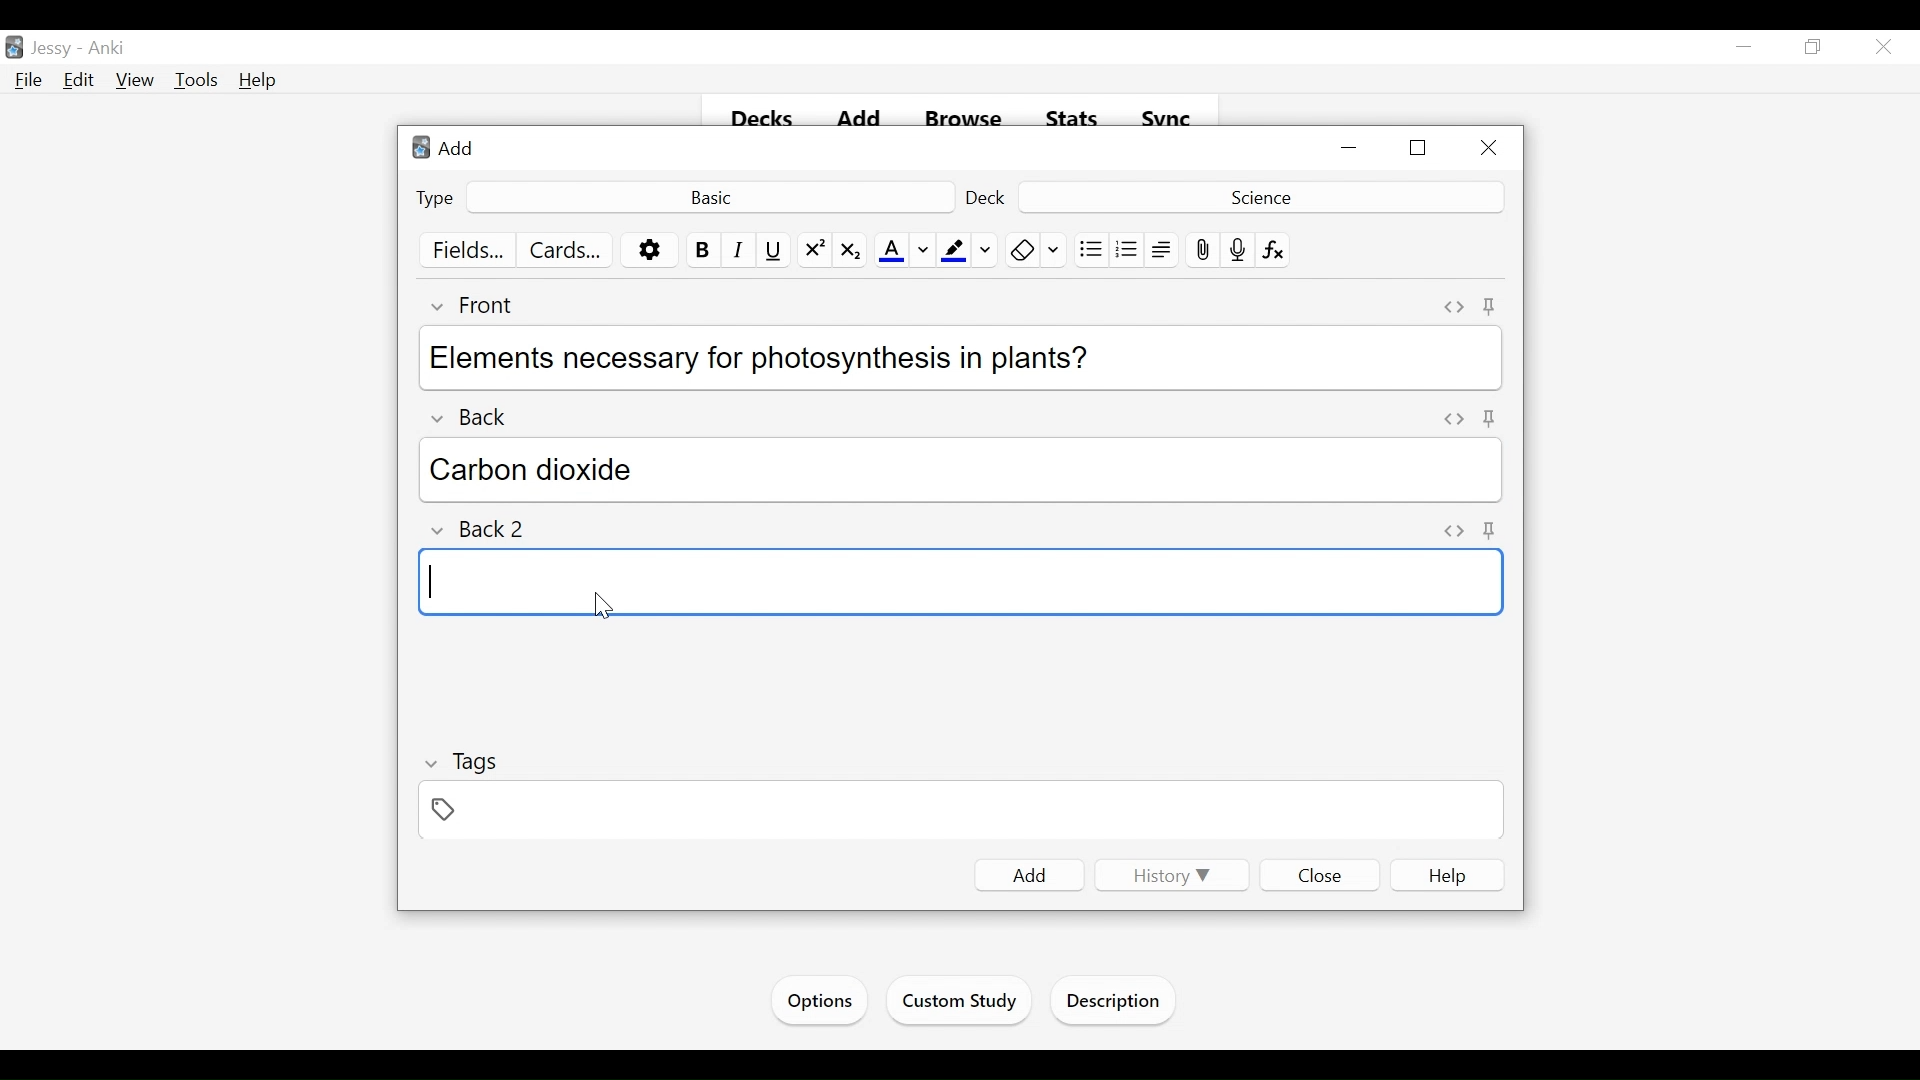  I want to click on Deck, so click(988, 197).